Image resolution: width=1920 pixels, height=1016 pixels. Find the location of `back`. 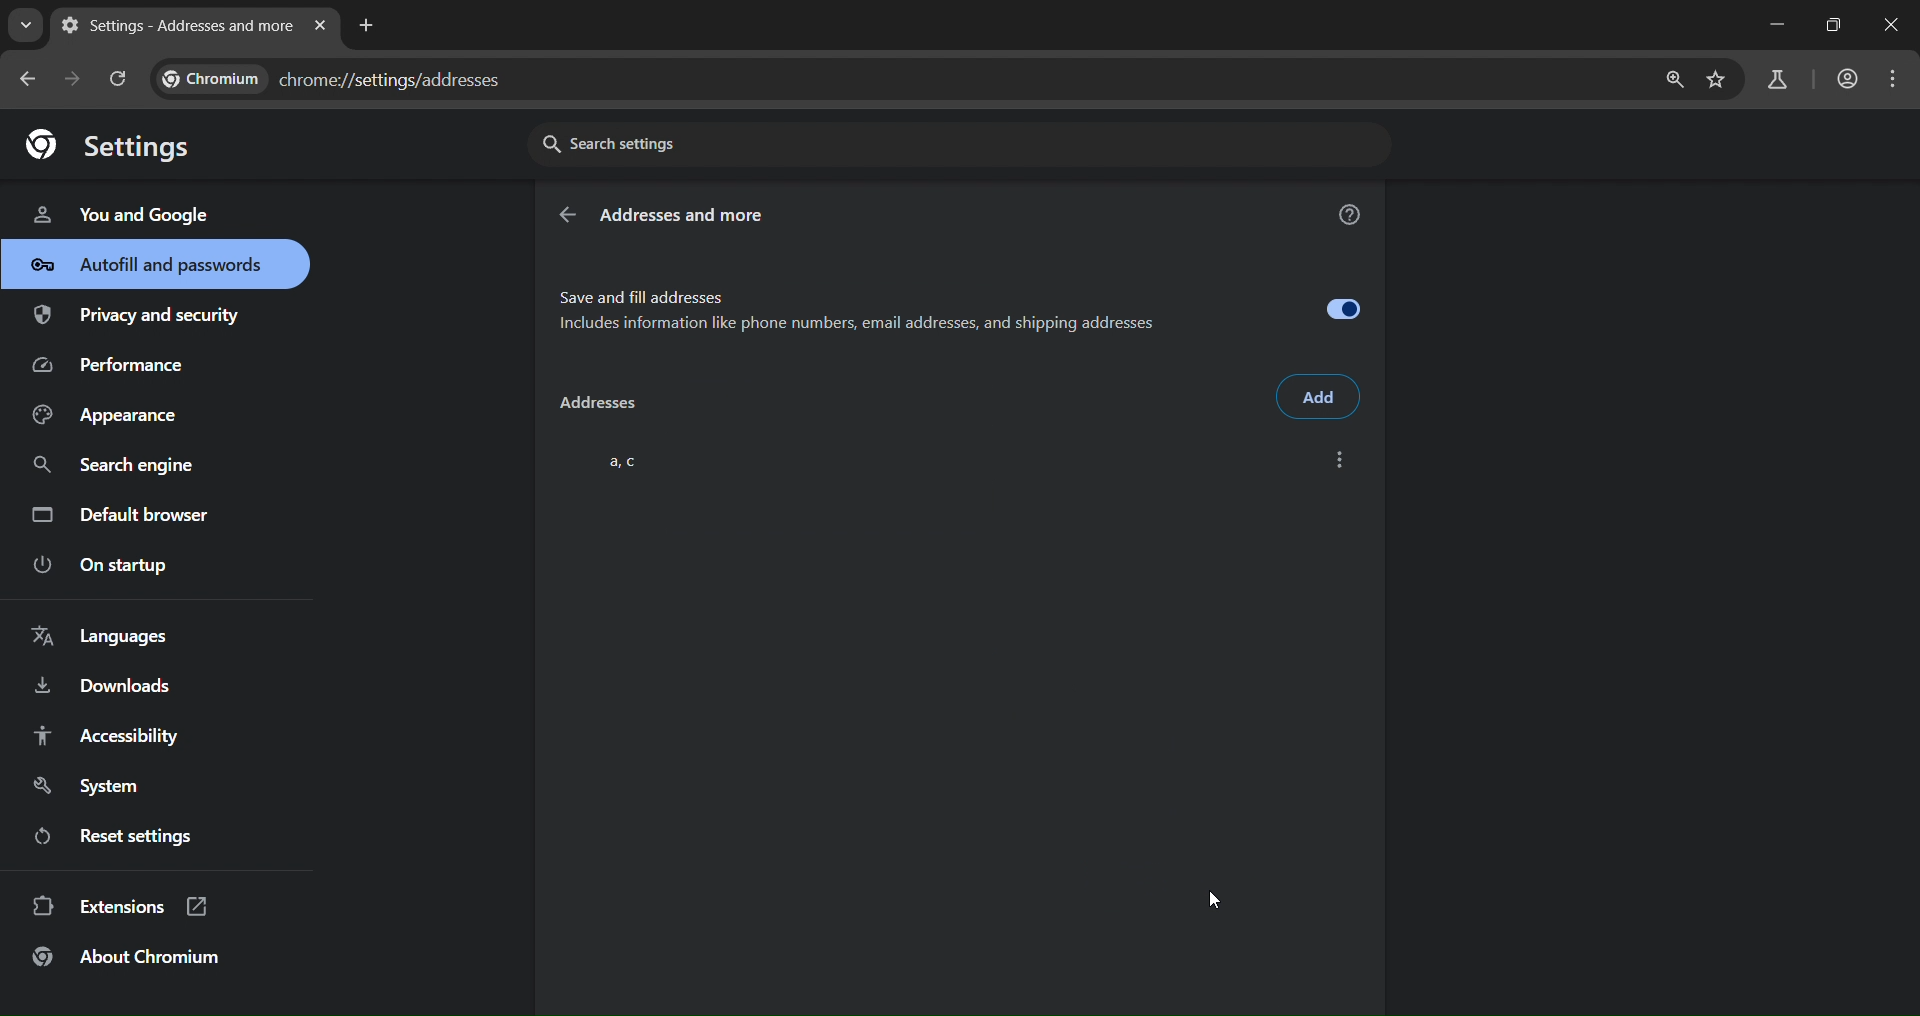

back is located at coordinates (566, 216).